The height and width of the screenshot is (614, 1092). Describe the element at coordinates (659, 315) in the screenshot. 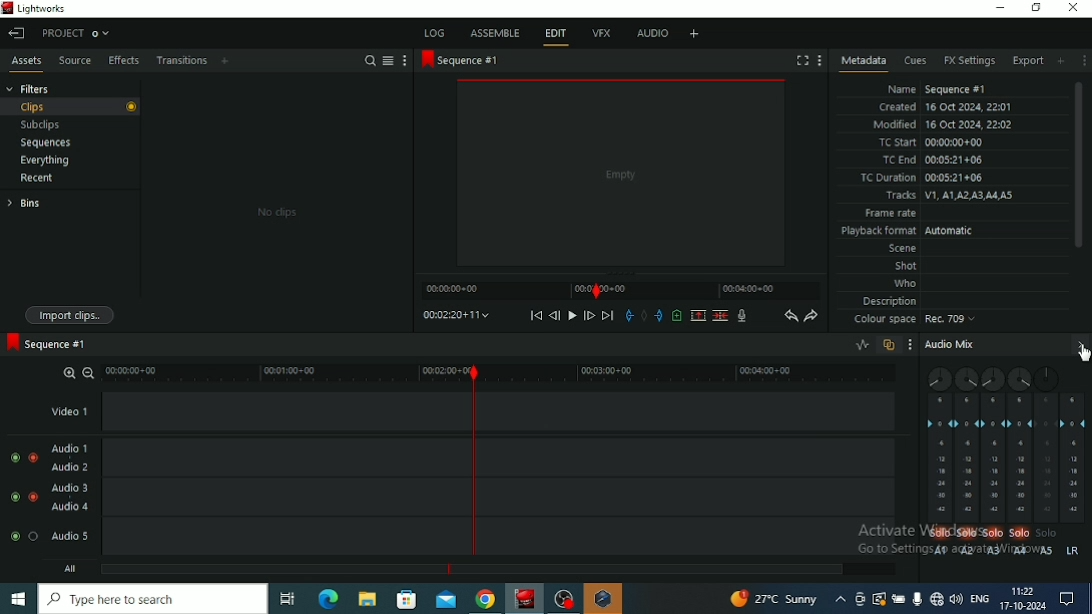

I see `Add an 'out' mark at the current position` at that location.